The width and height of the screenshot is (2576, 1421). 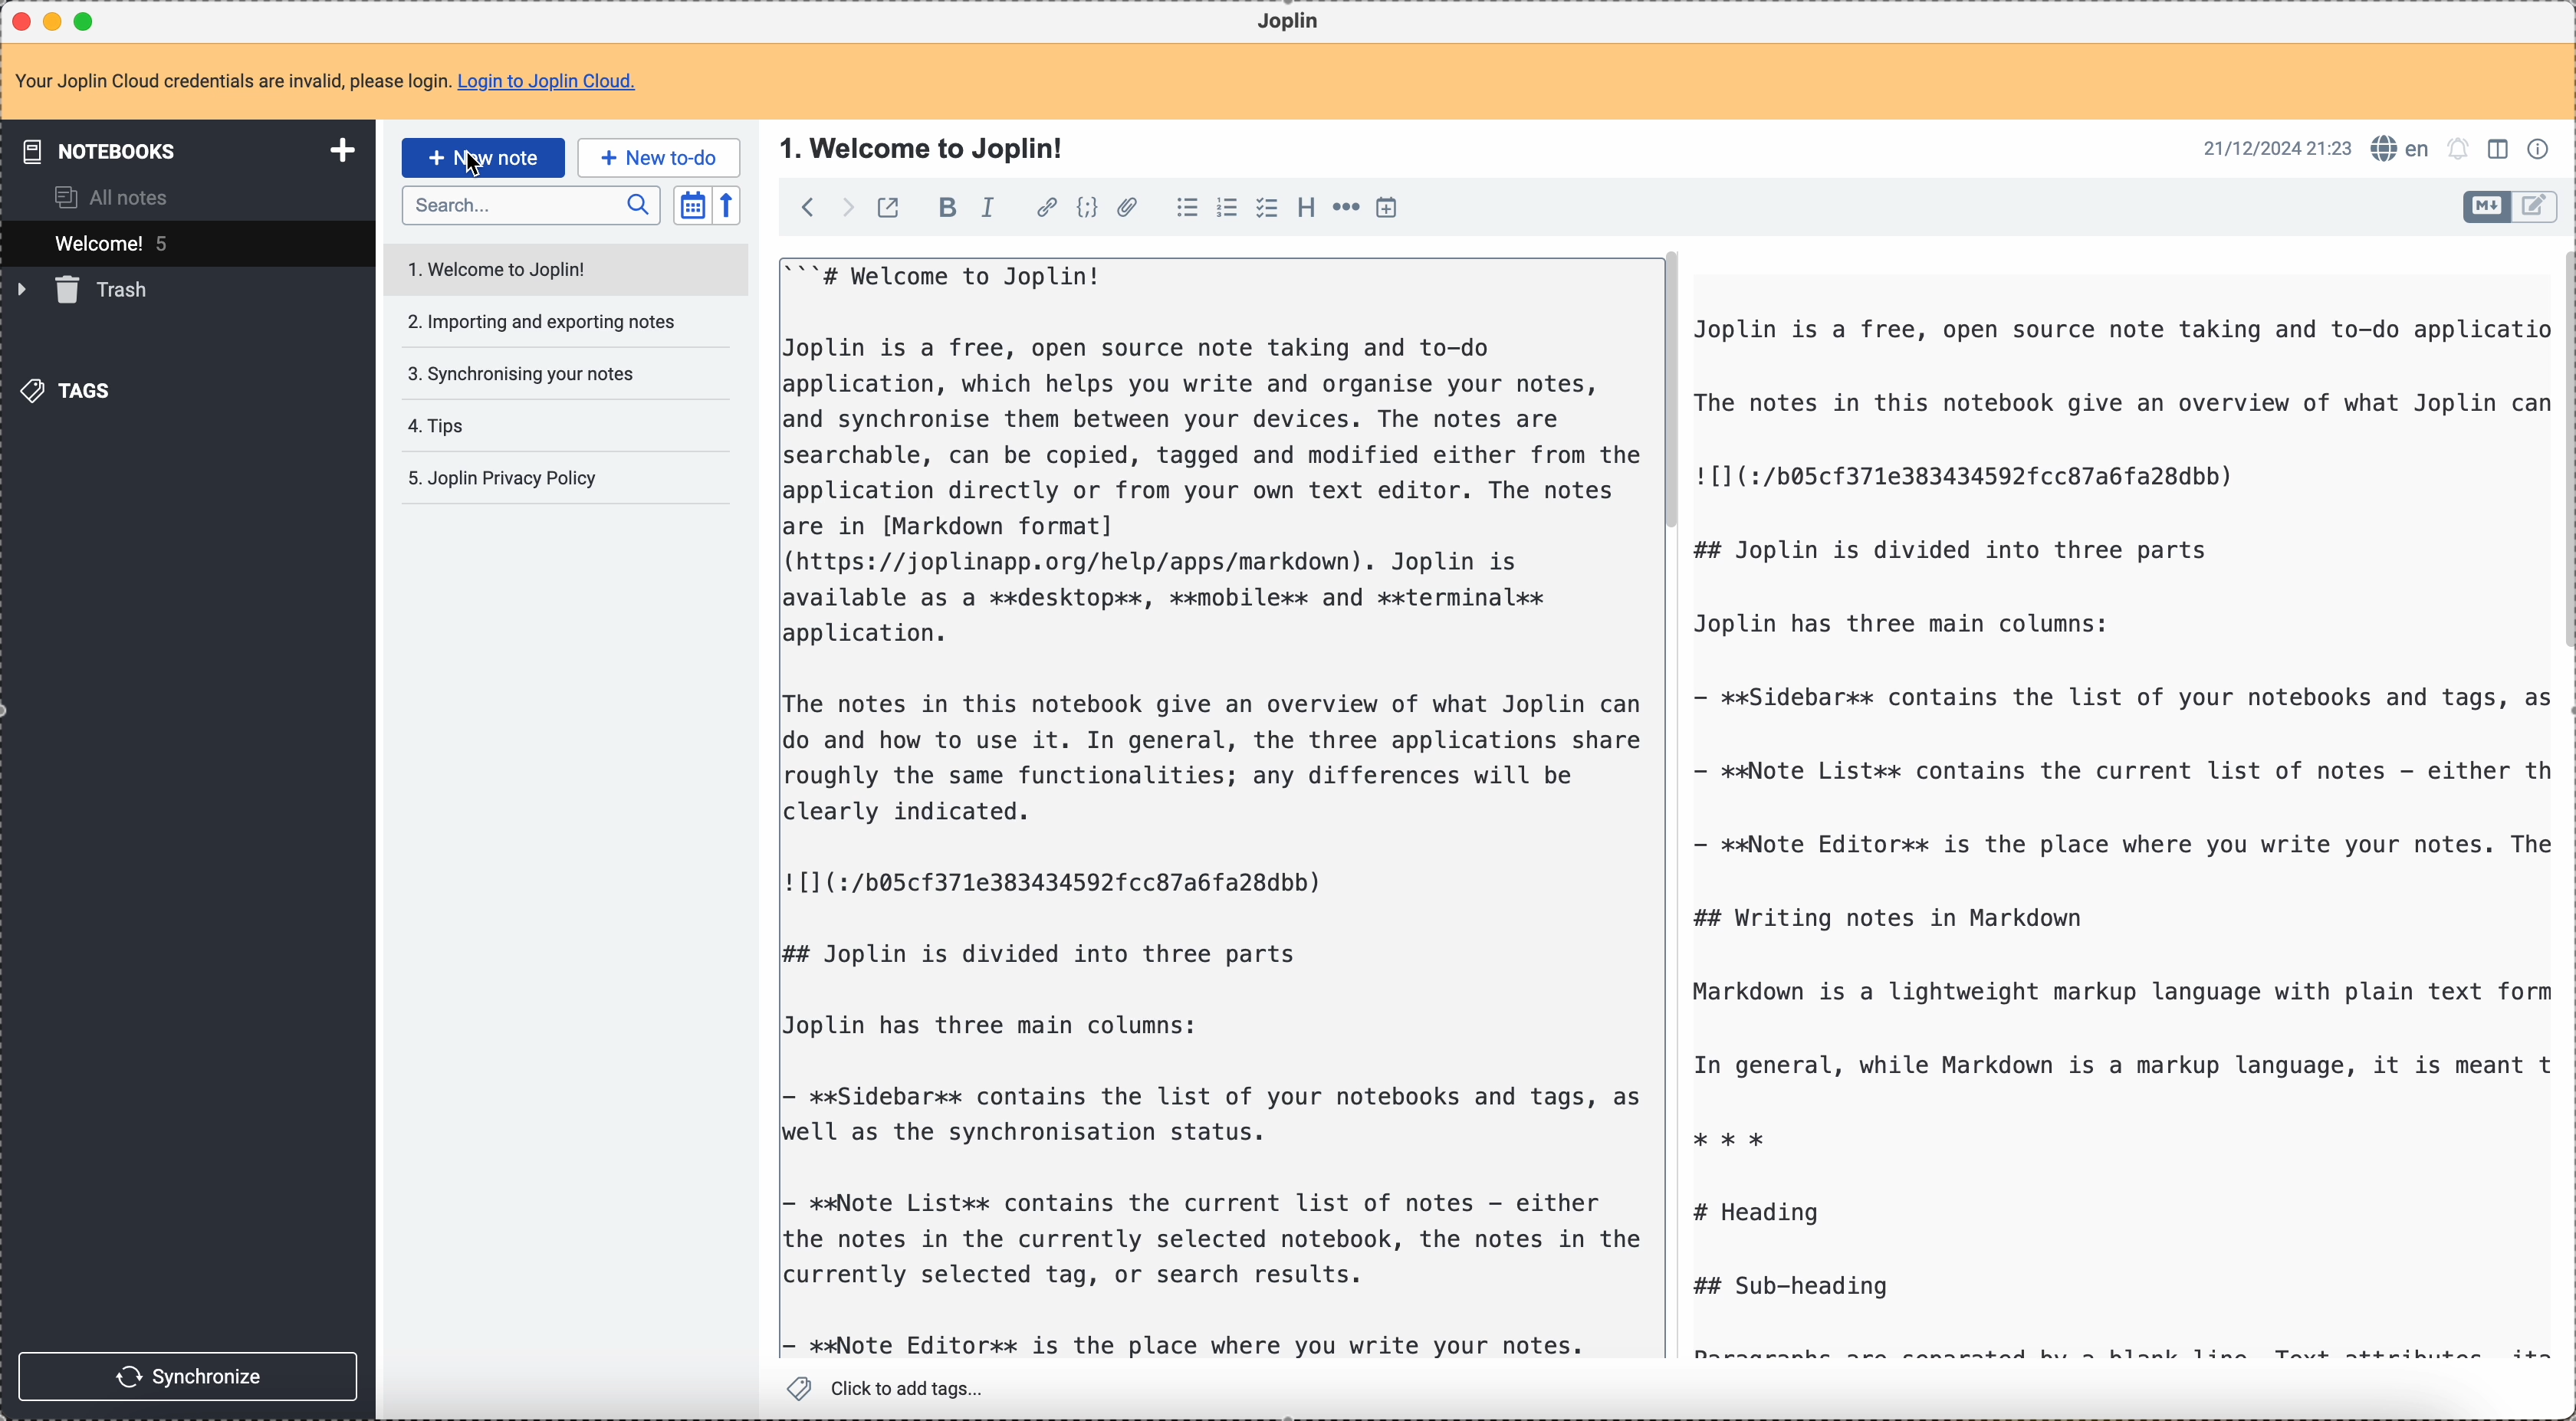 What do you see at coordinates (660, 156) in the screenshot?
I see `new to-do` at bounding box center [660, 156].